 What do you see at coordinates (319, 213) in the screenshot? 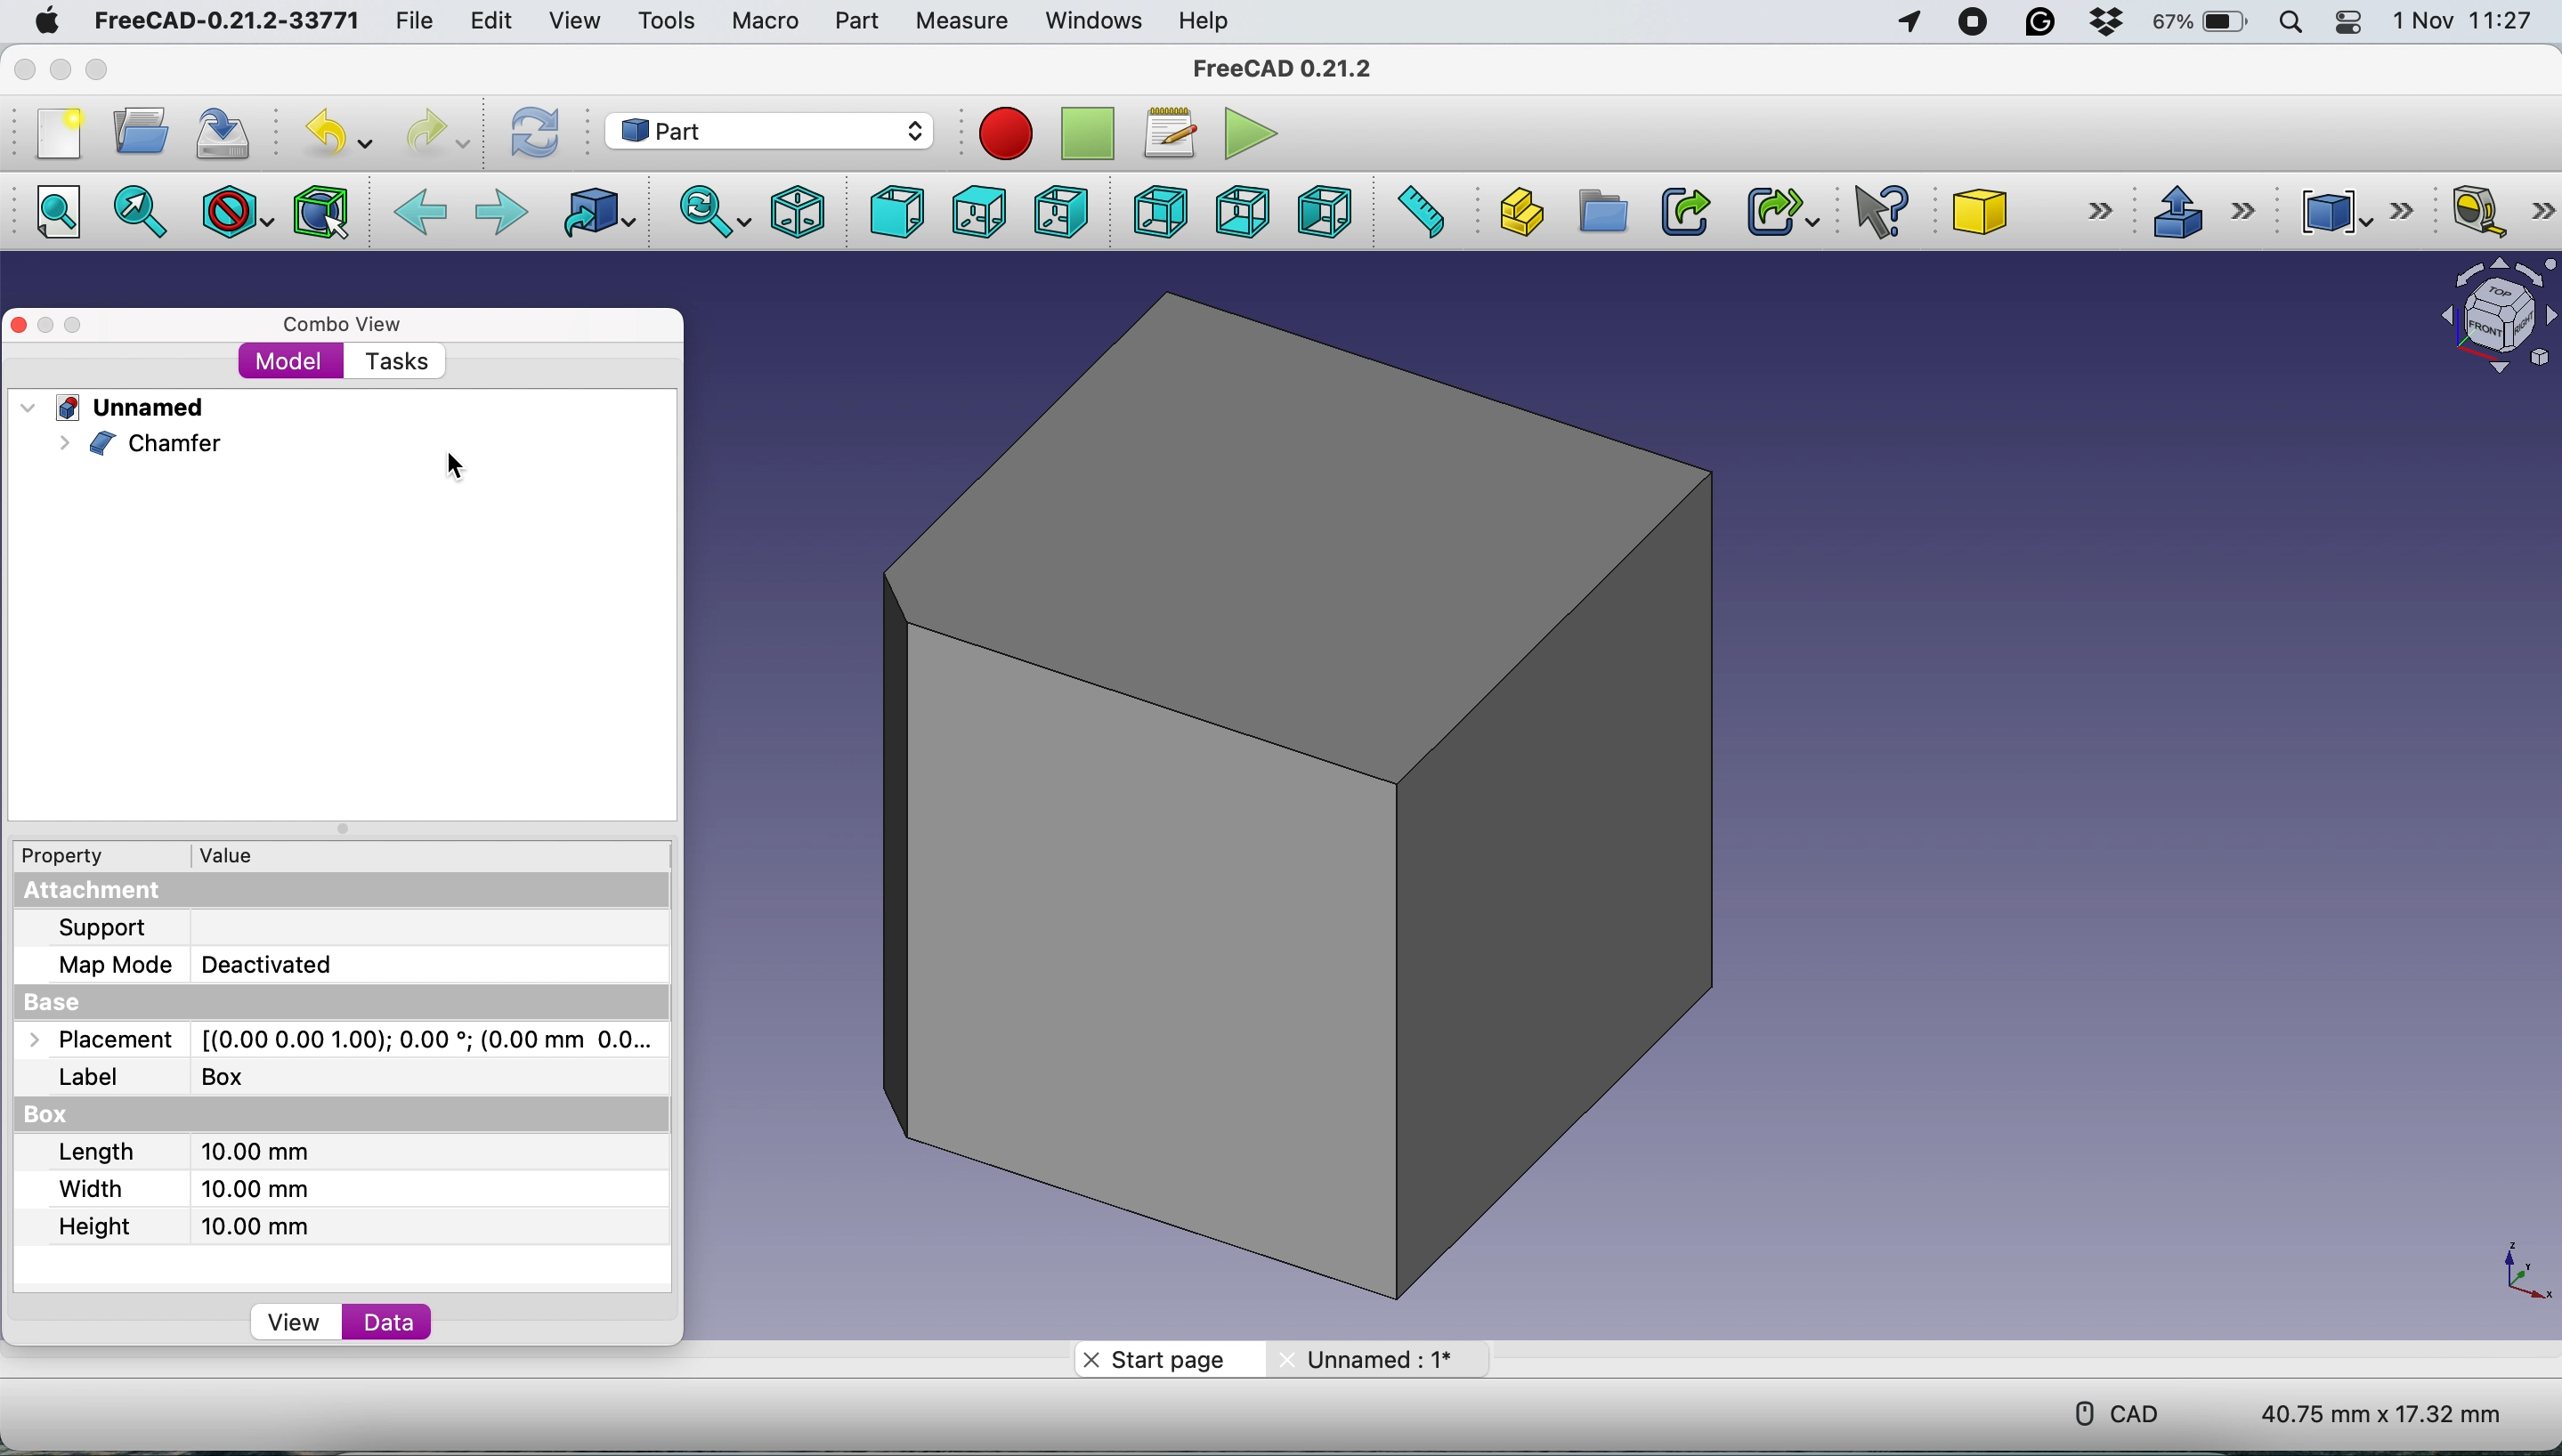
I see `bounding box` at bounding box center [319, 213].